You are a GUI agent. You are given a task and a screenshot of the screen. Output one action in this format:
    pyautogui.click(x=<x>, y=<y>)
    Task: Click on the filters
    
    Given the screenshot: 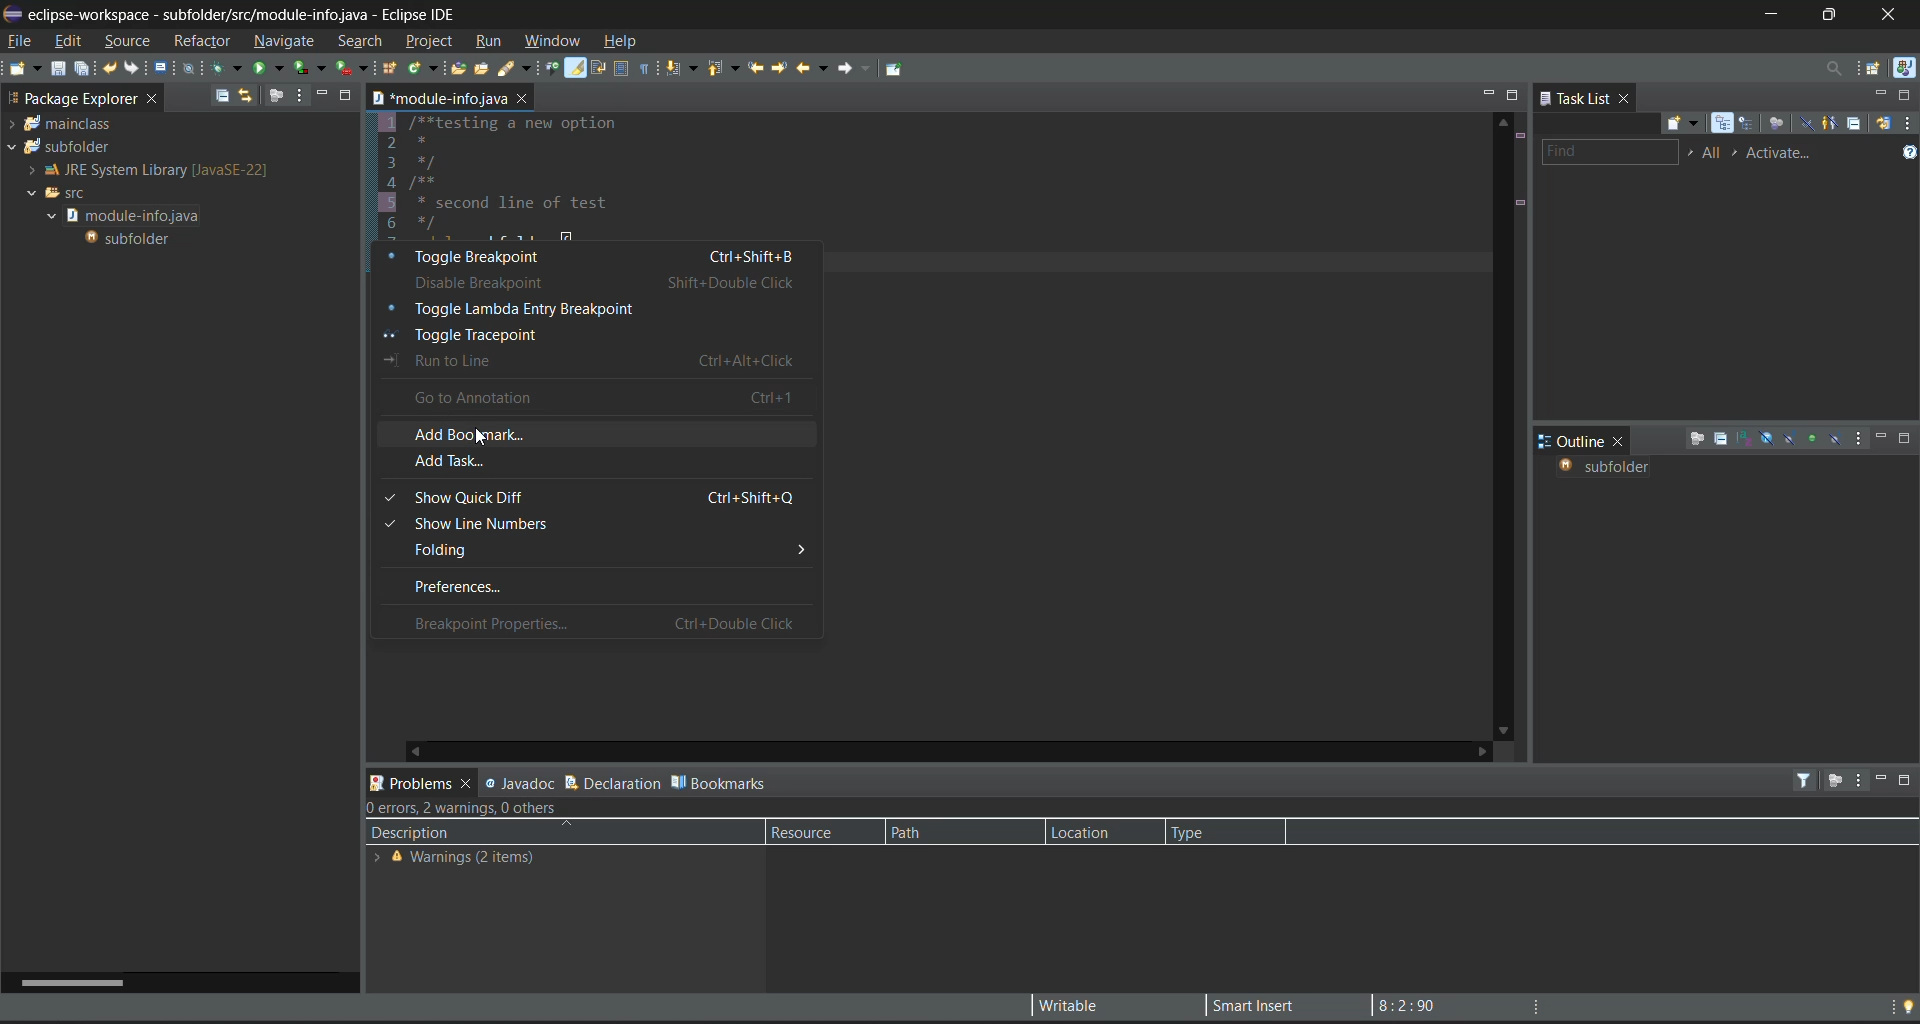 What is the action you would take?
    pyautogui.click(x=1807, y=780)
    